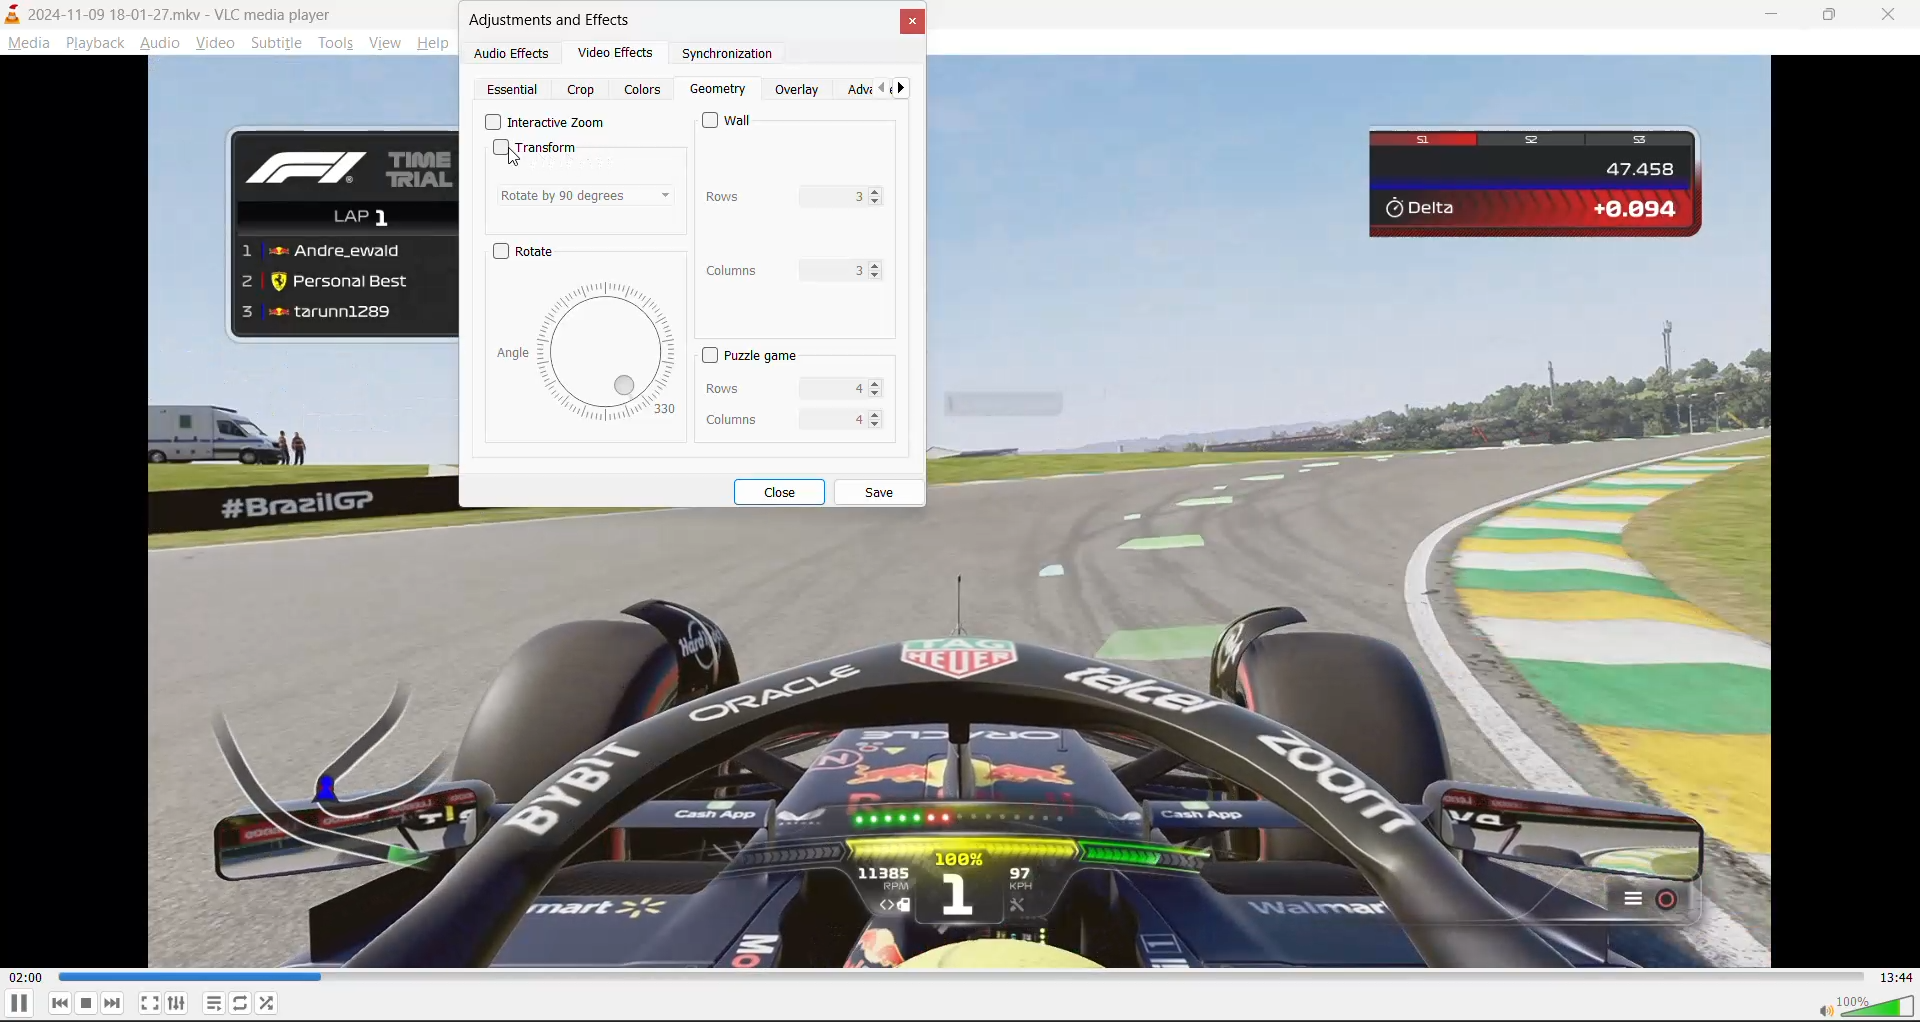 This screenshot has width=1920, height=1022. I want to click on video, so click(215, 47).